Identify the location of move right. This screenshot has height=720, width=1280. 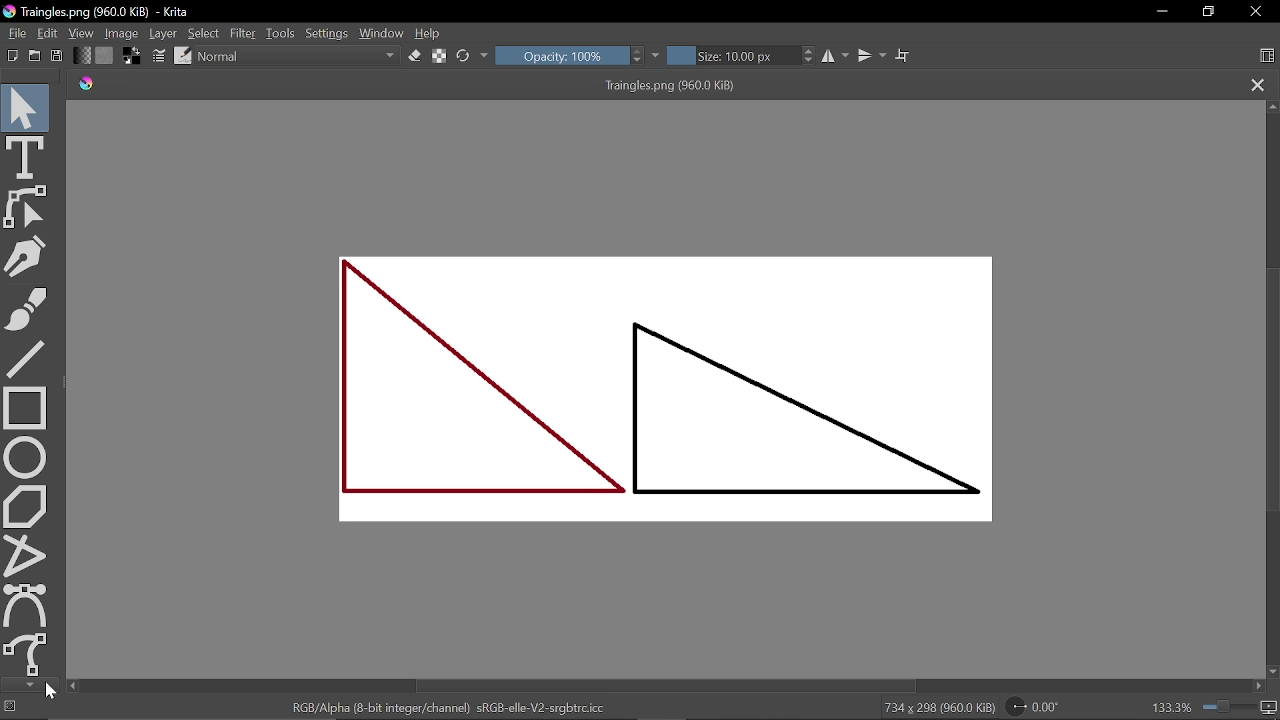
(1260, 687).